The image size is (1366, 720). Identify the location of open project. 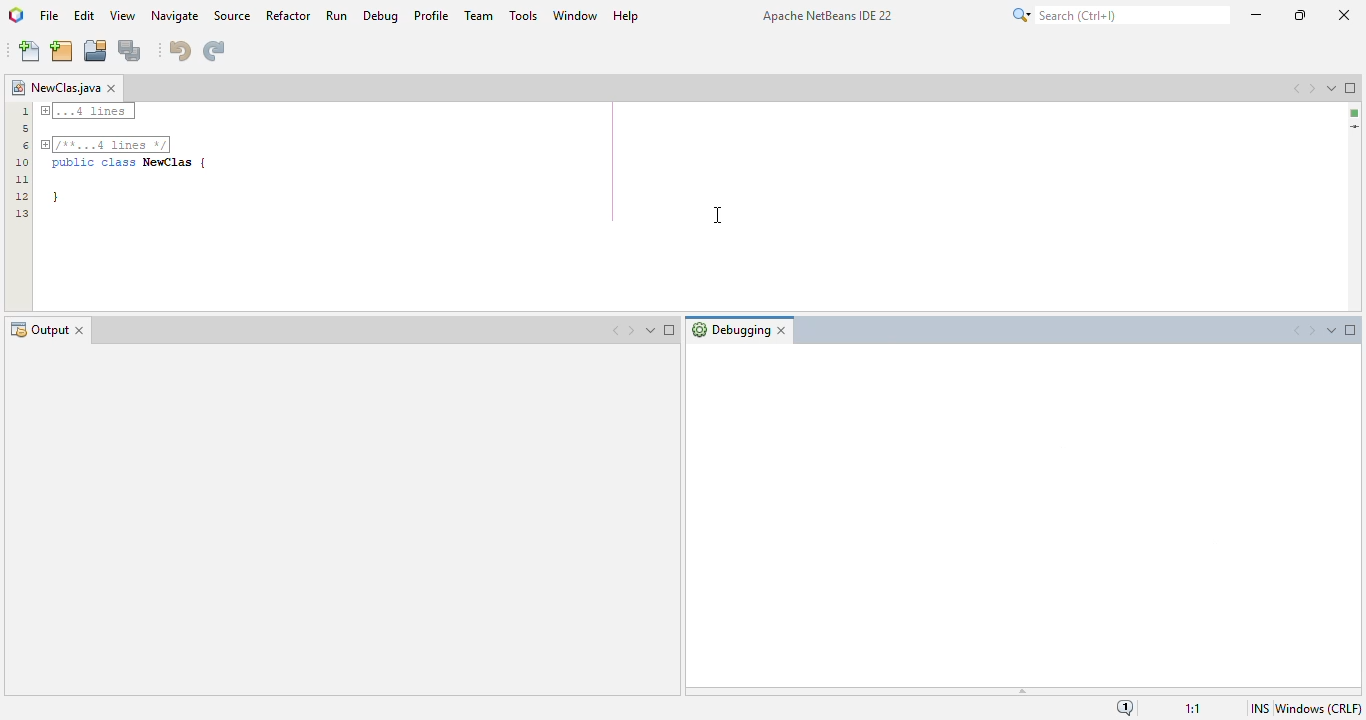
(96, 52).